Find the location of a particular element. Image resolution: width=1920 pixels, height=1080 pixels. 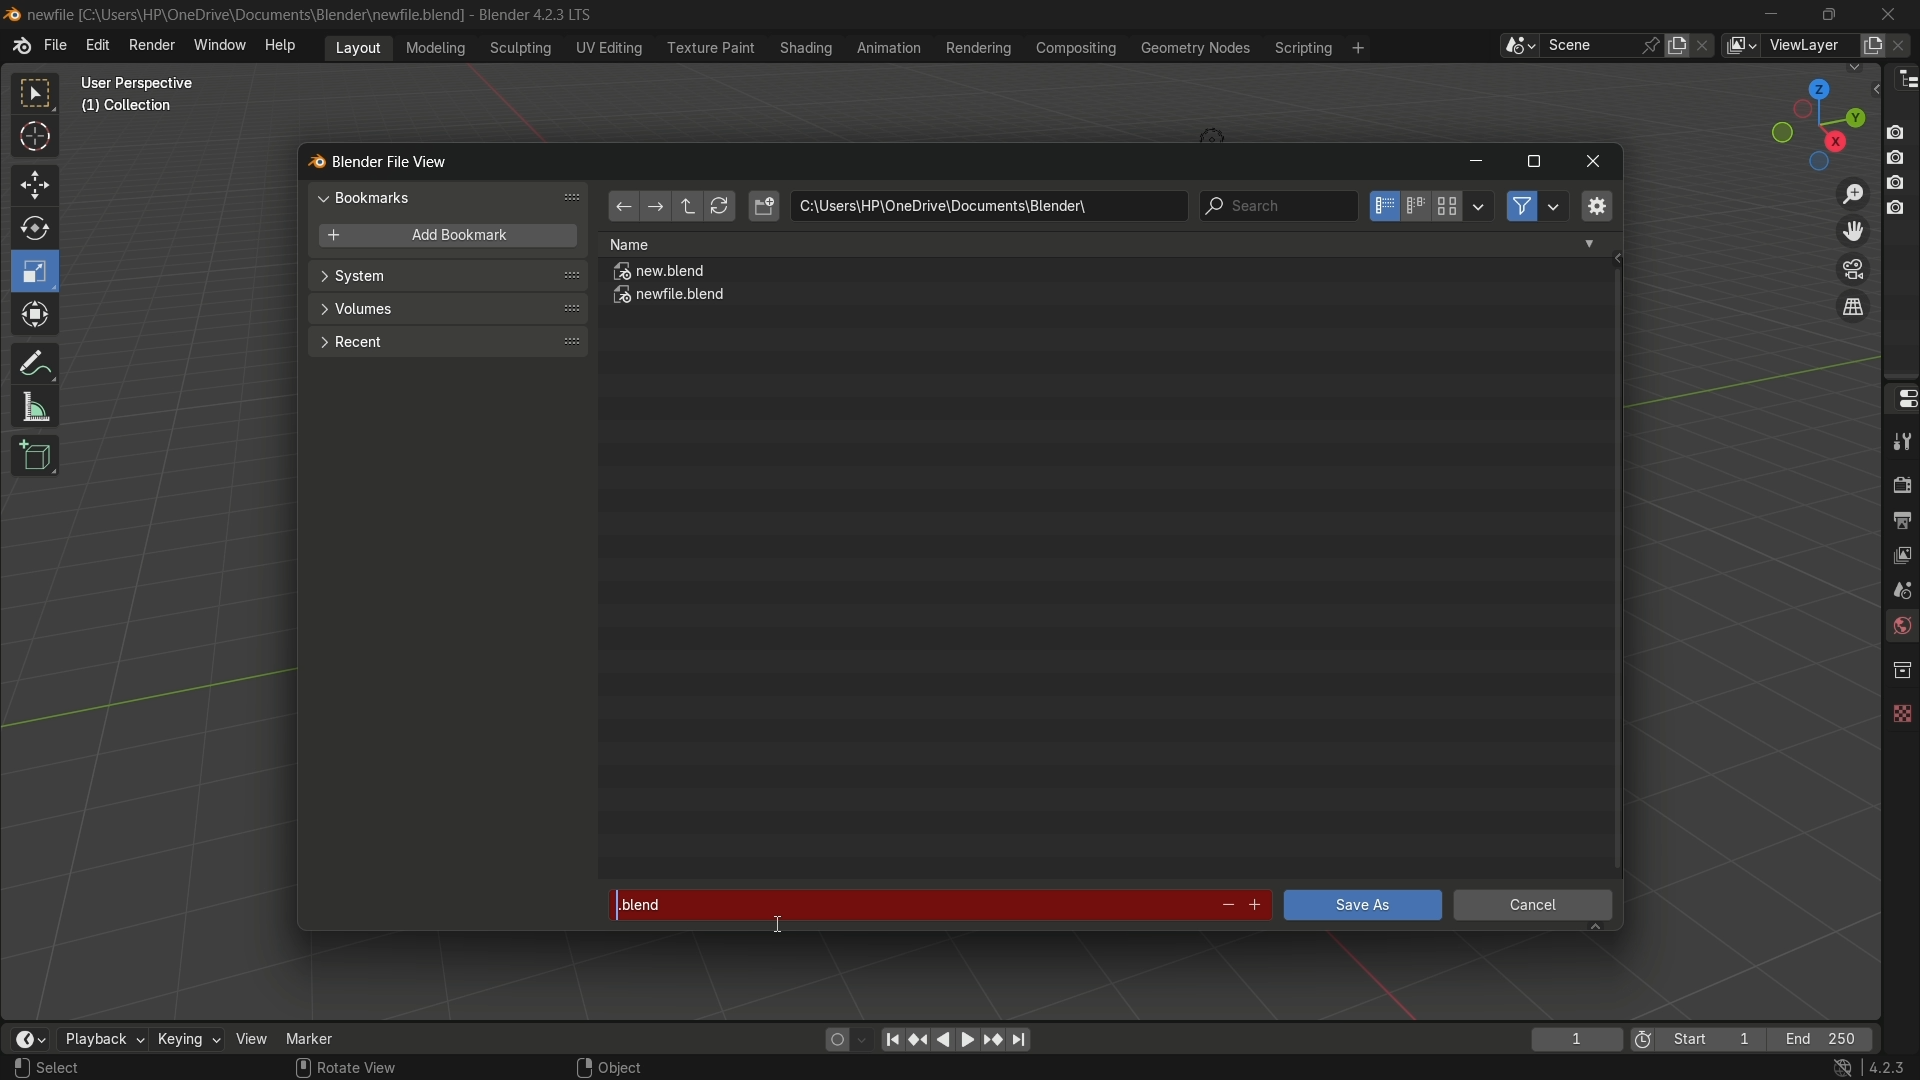

bookmarks is located at coordinates (452, 197).